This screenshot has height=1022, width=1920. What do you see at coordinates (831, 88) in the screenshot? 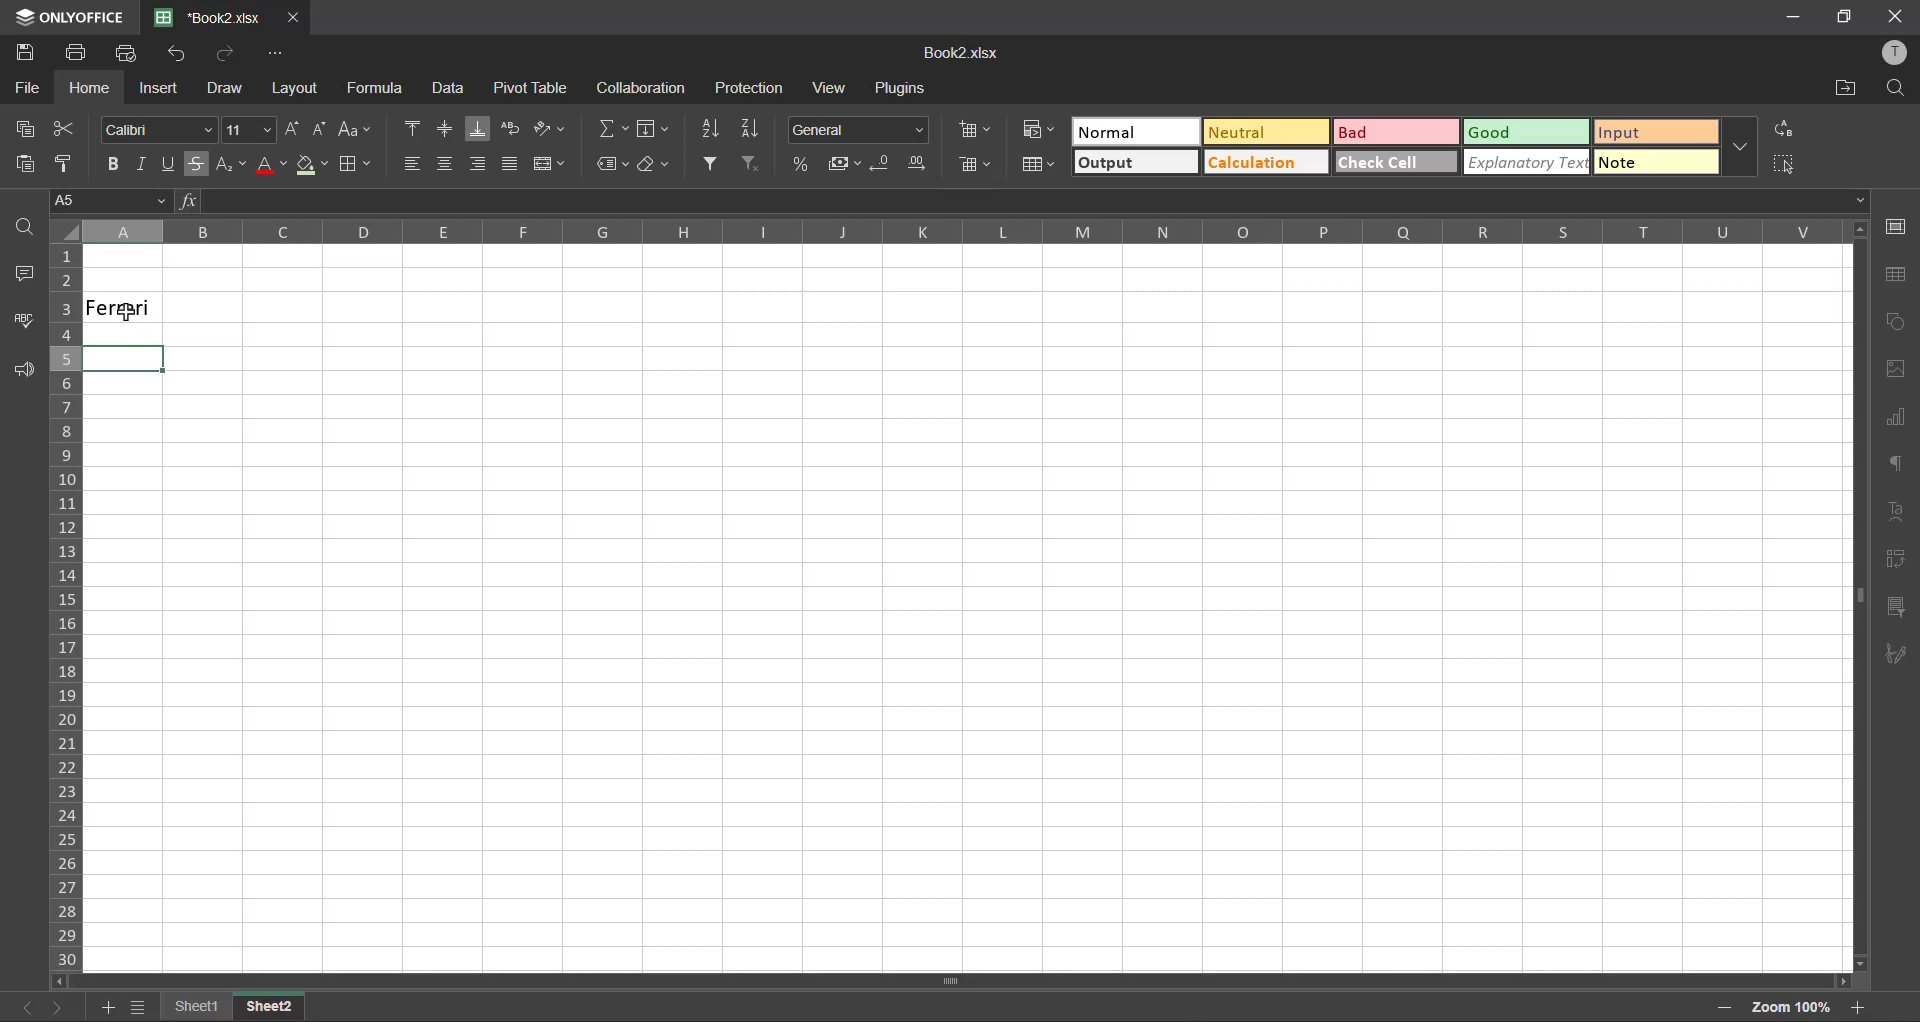
I see `view` at bounding box center [831, 88].